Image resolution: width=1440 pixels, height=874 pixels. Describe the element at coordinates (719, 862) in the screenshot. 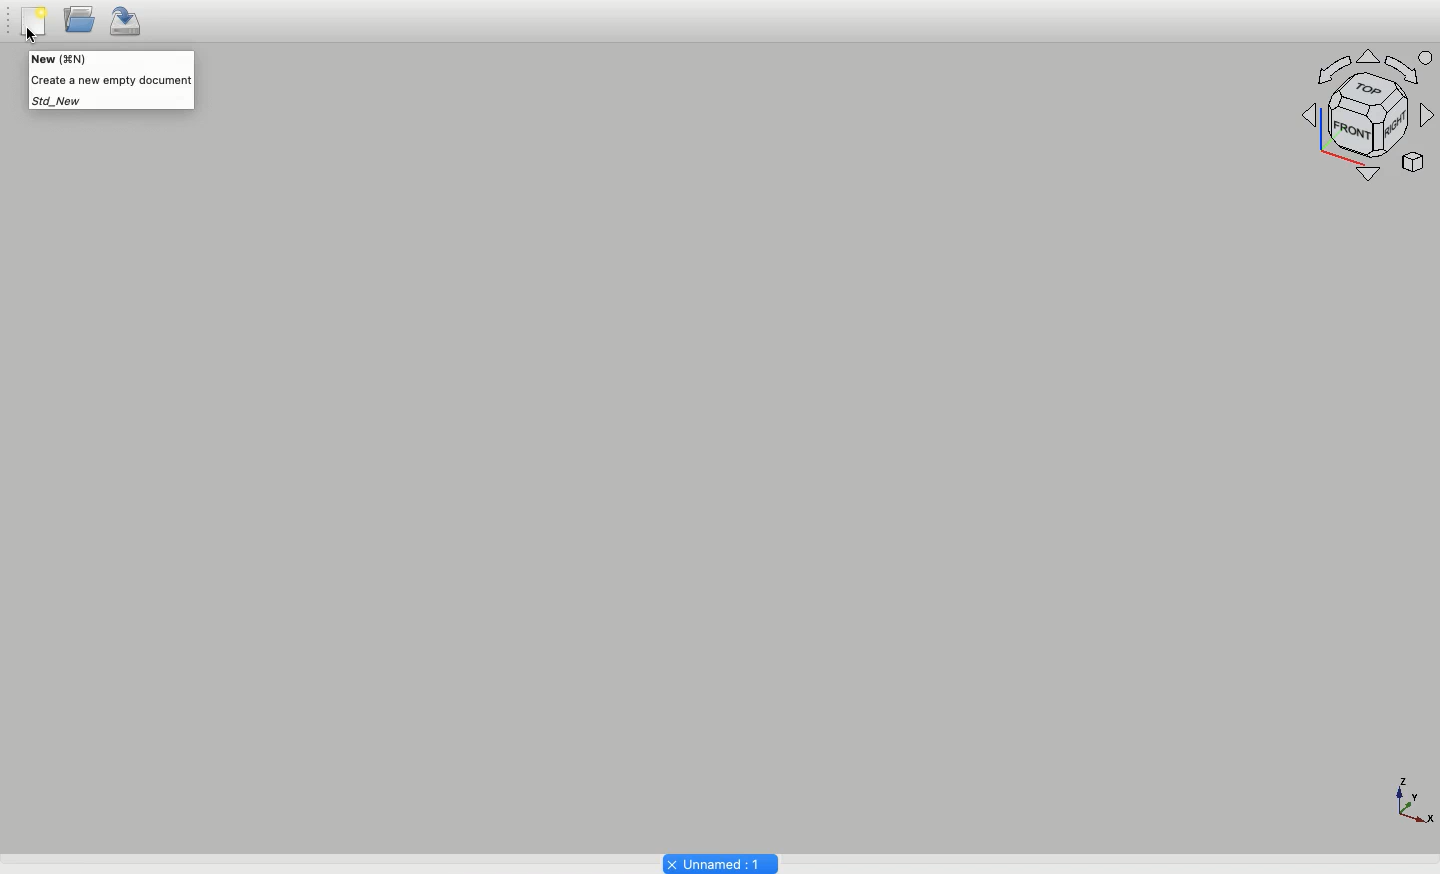

I see `Project name` at that location.